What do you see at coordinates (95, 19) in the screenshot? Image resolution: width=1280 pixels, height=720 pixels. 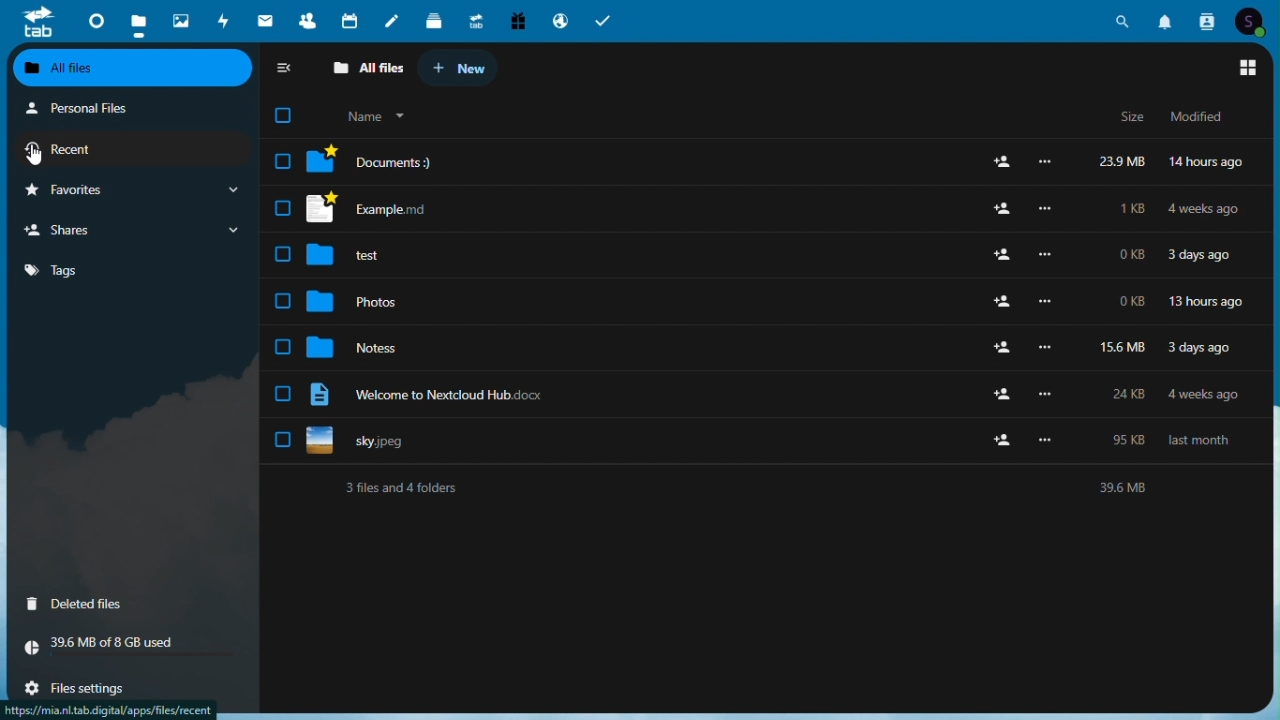 I see `dashboard` at bounding box center [95, 19].